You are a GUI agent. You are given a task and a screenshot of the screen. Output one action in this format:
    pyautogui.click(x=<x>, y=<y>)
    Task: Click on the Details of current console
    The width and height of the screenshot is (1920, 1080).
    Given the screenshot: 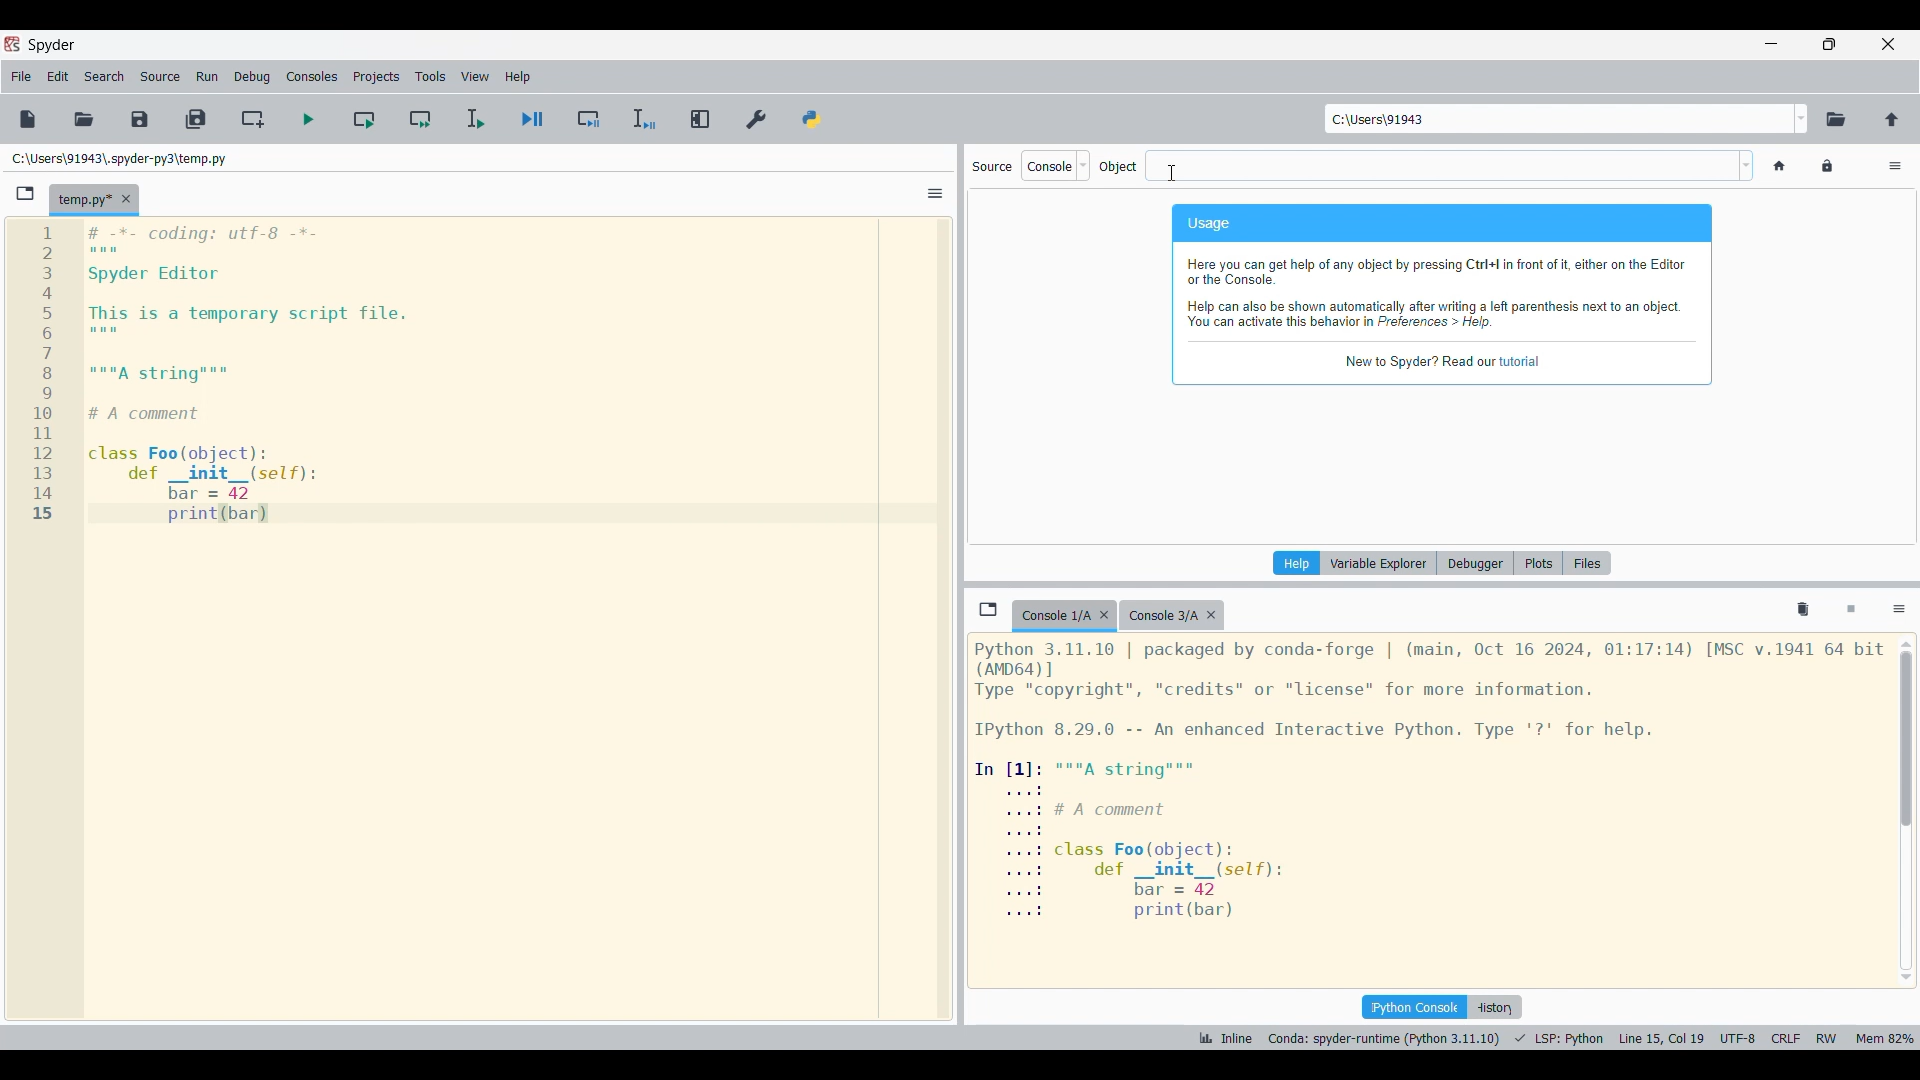 What is the action you would take?
    pyautogui.click(x=1429, y=780)
    